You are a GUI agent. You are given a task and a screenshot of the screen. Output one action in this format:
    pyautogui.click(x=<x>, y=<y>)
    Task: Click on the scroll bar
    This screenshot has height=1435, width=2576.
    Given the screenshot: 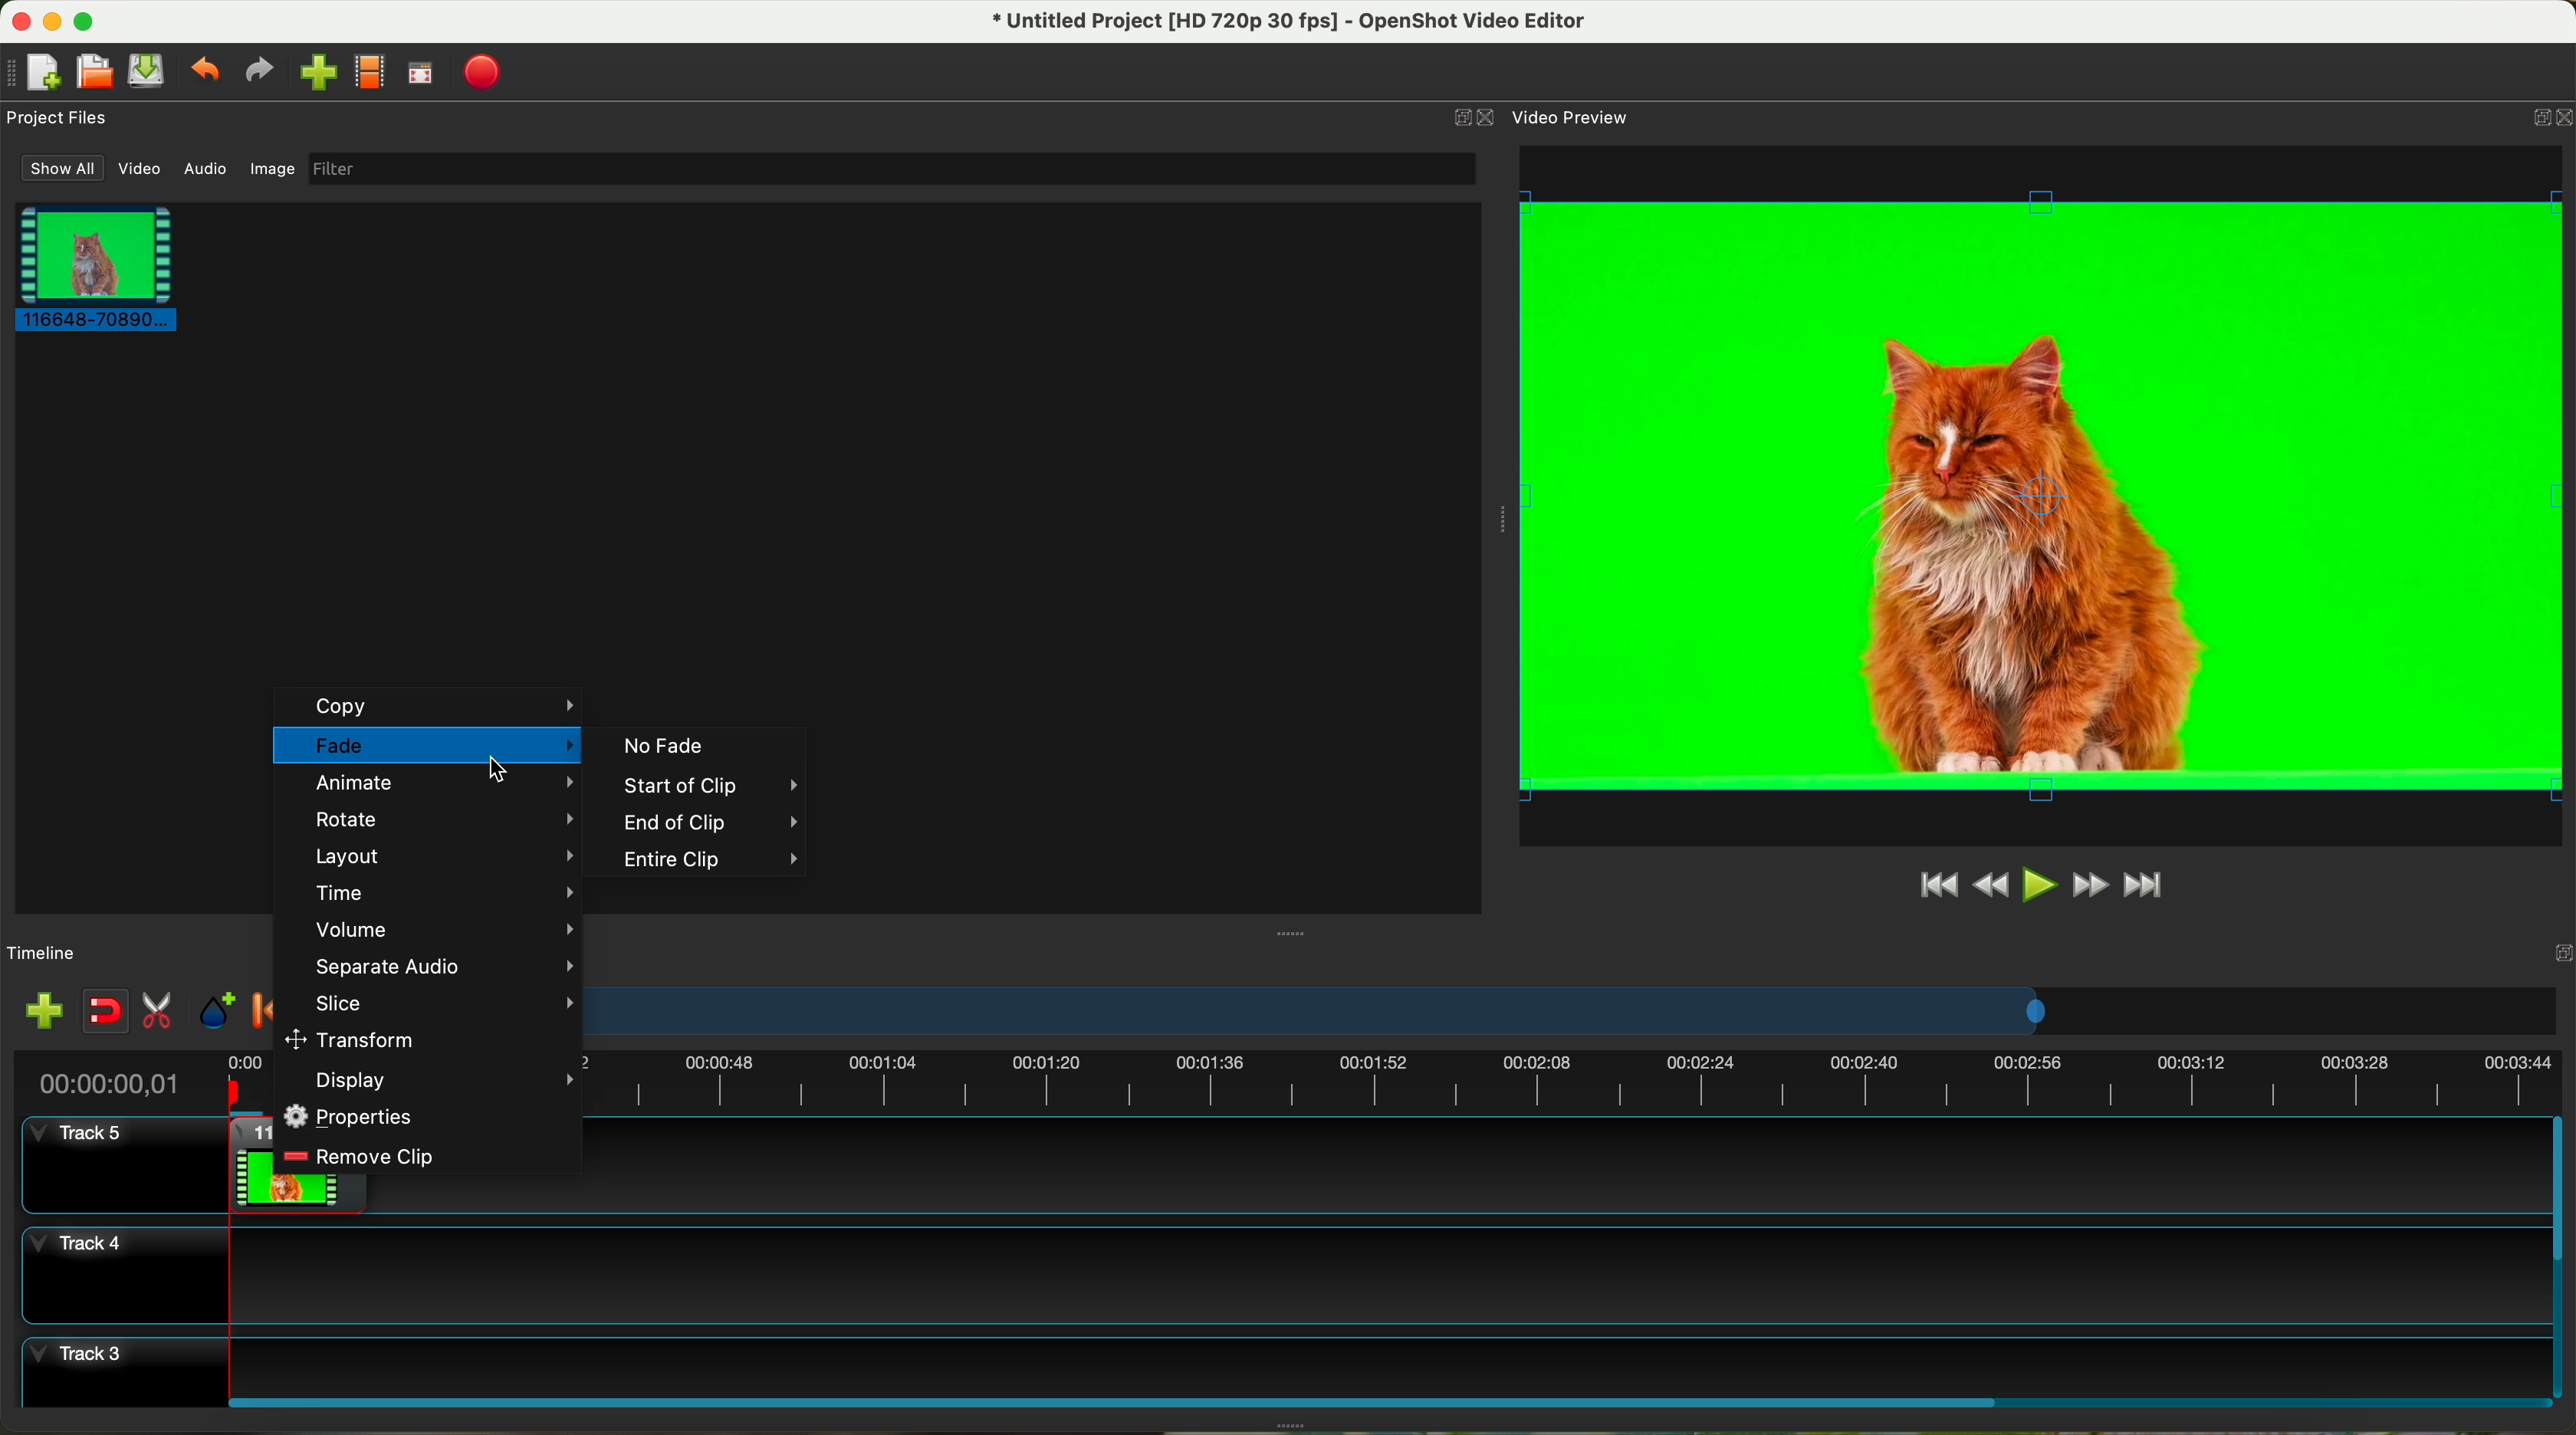 What is the action you would take?
    pyautogui.click(x=2560, y=1257)
    